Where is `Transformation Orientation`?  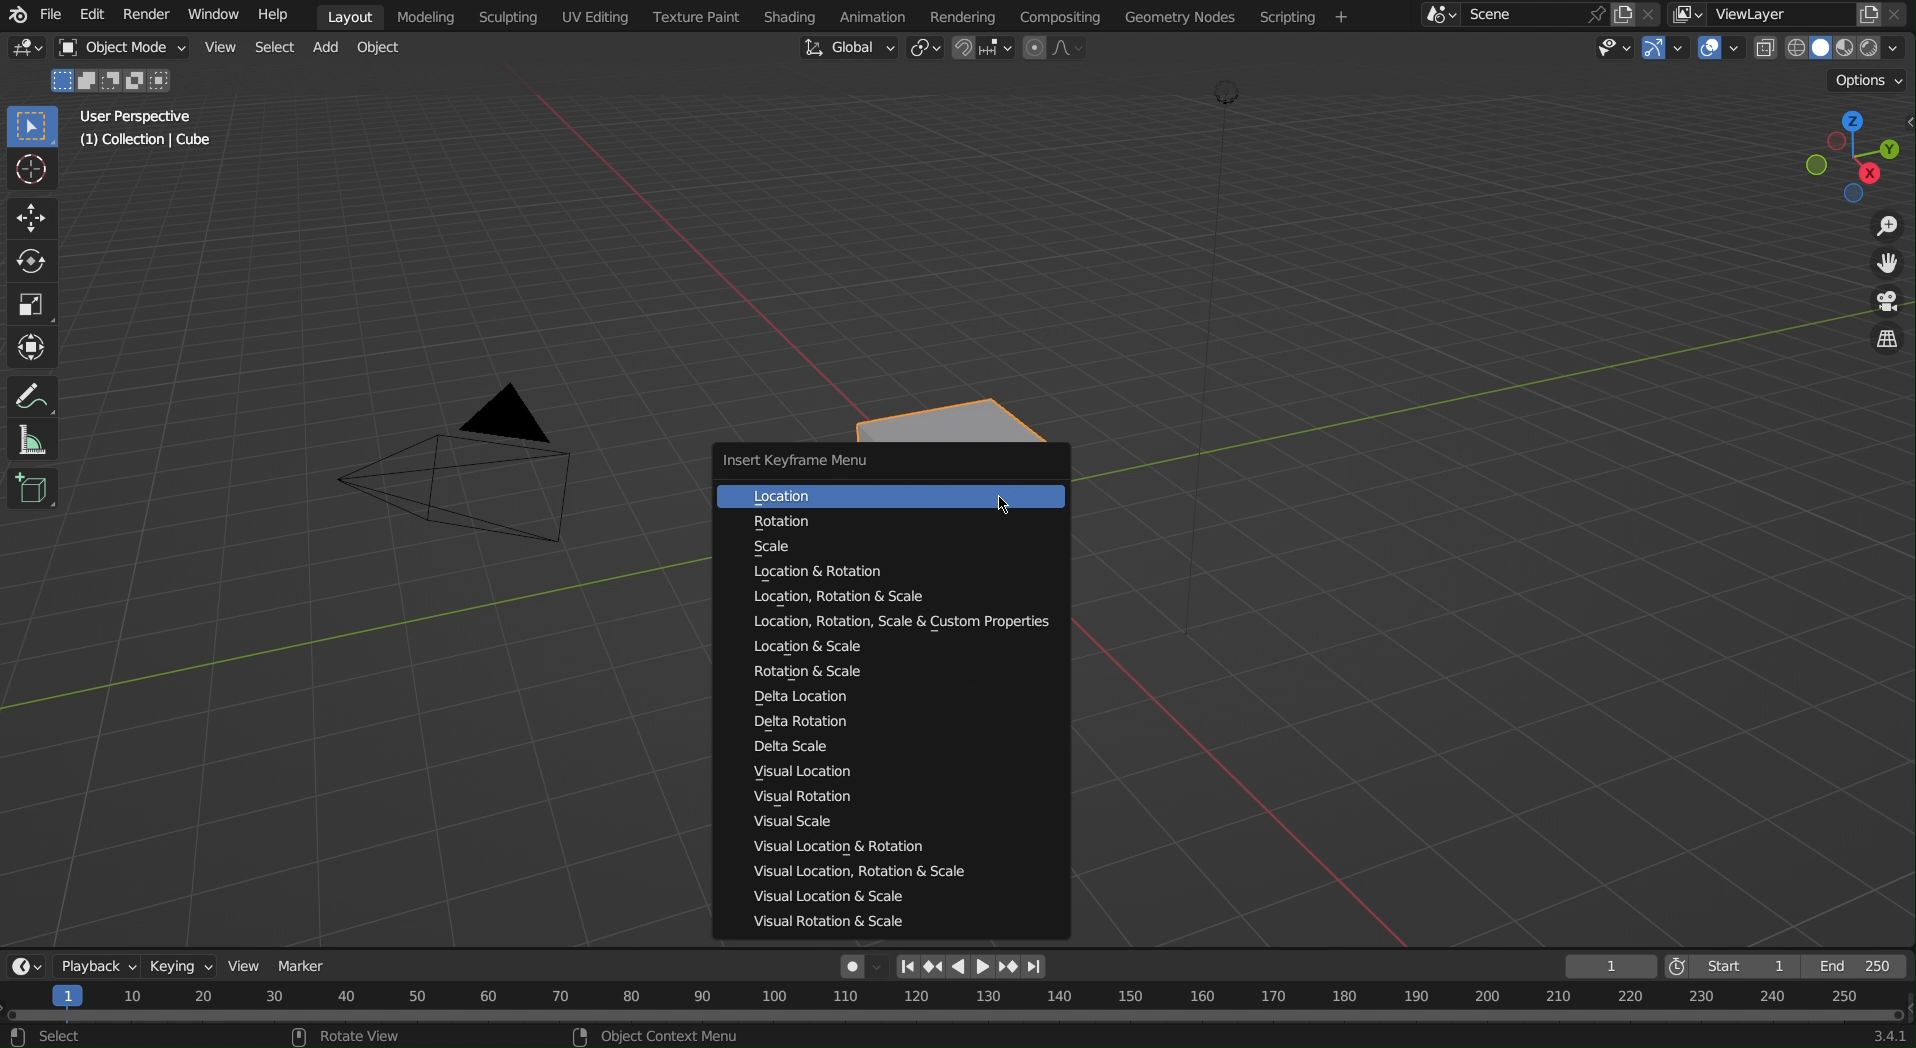
Transformation Orientation is located at coordinates (848, 52).